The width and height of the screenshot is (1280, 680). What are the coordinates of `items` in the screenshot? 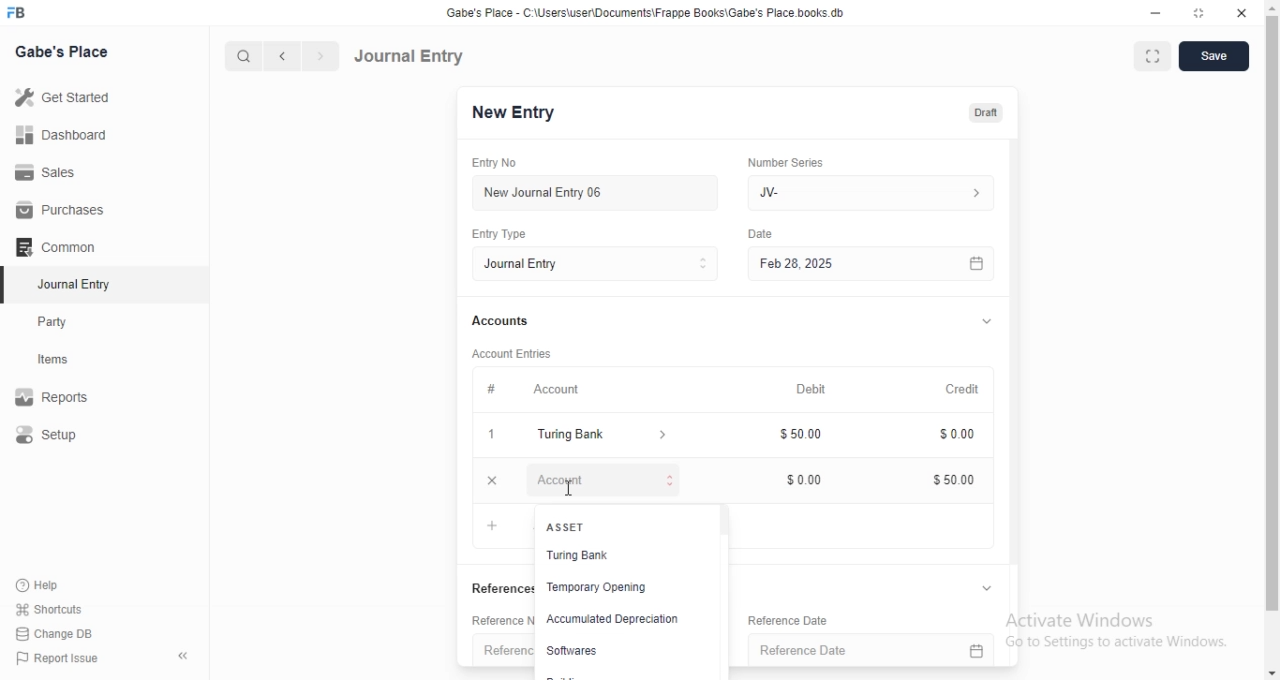 It's located at (66, 361).